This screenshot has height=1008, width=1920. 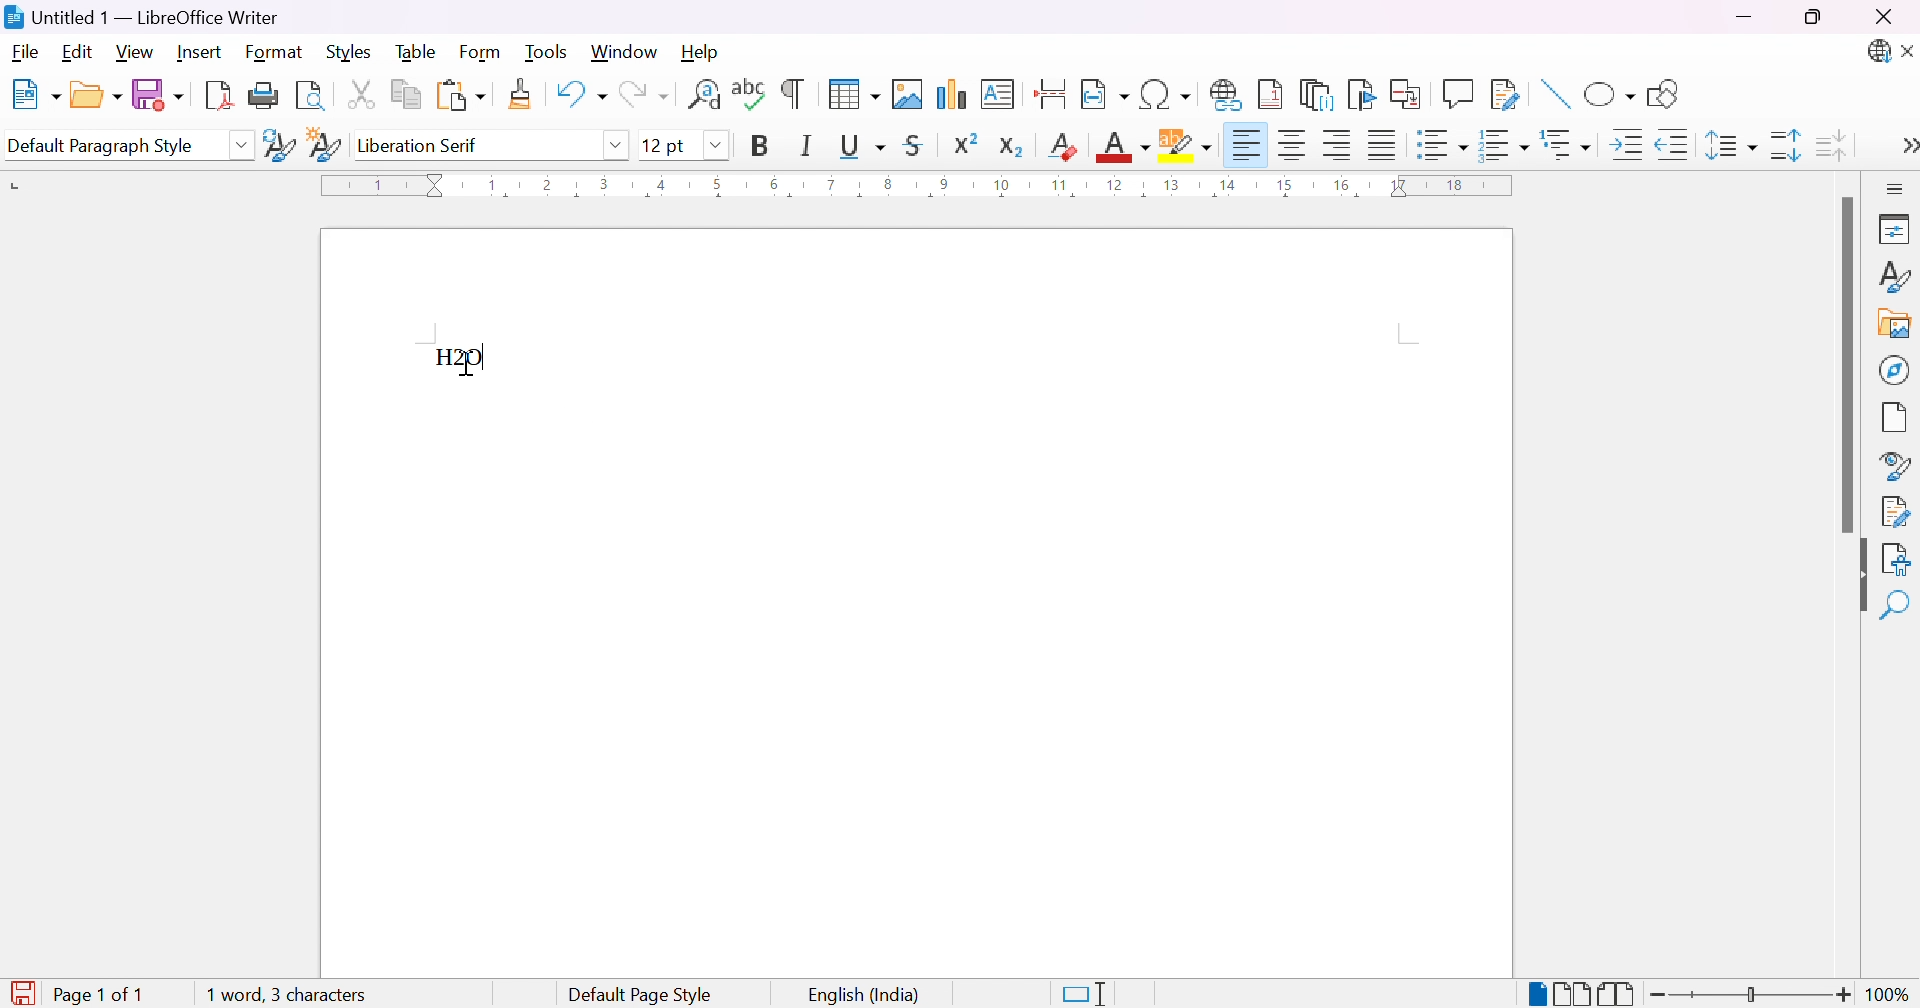 I want to click on Save, so click(x=155, y=93).